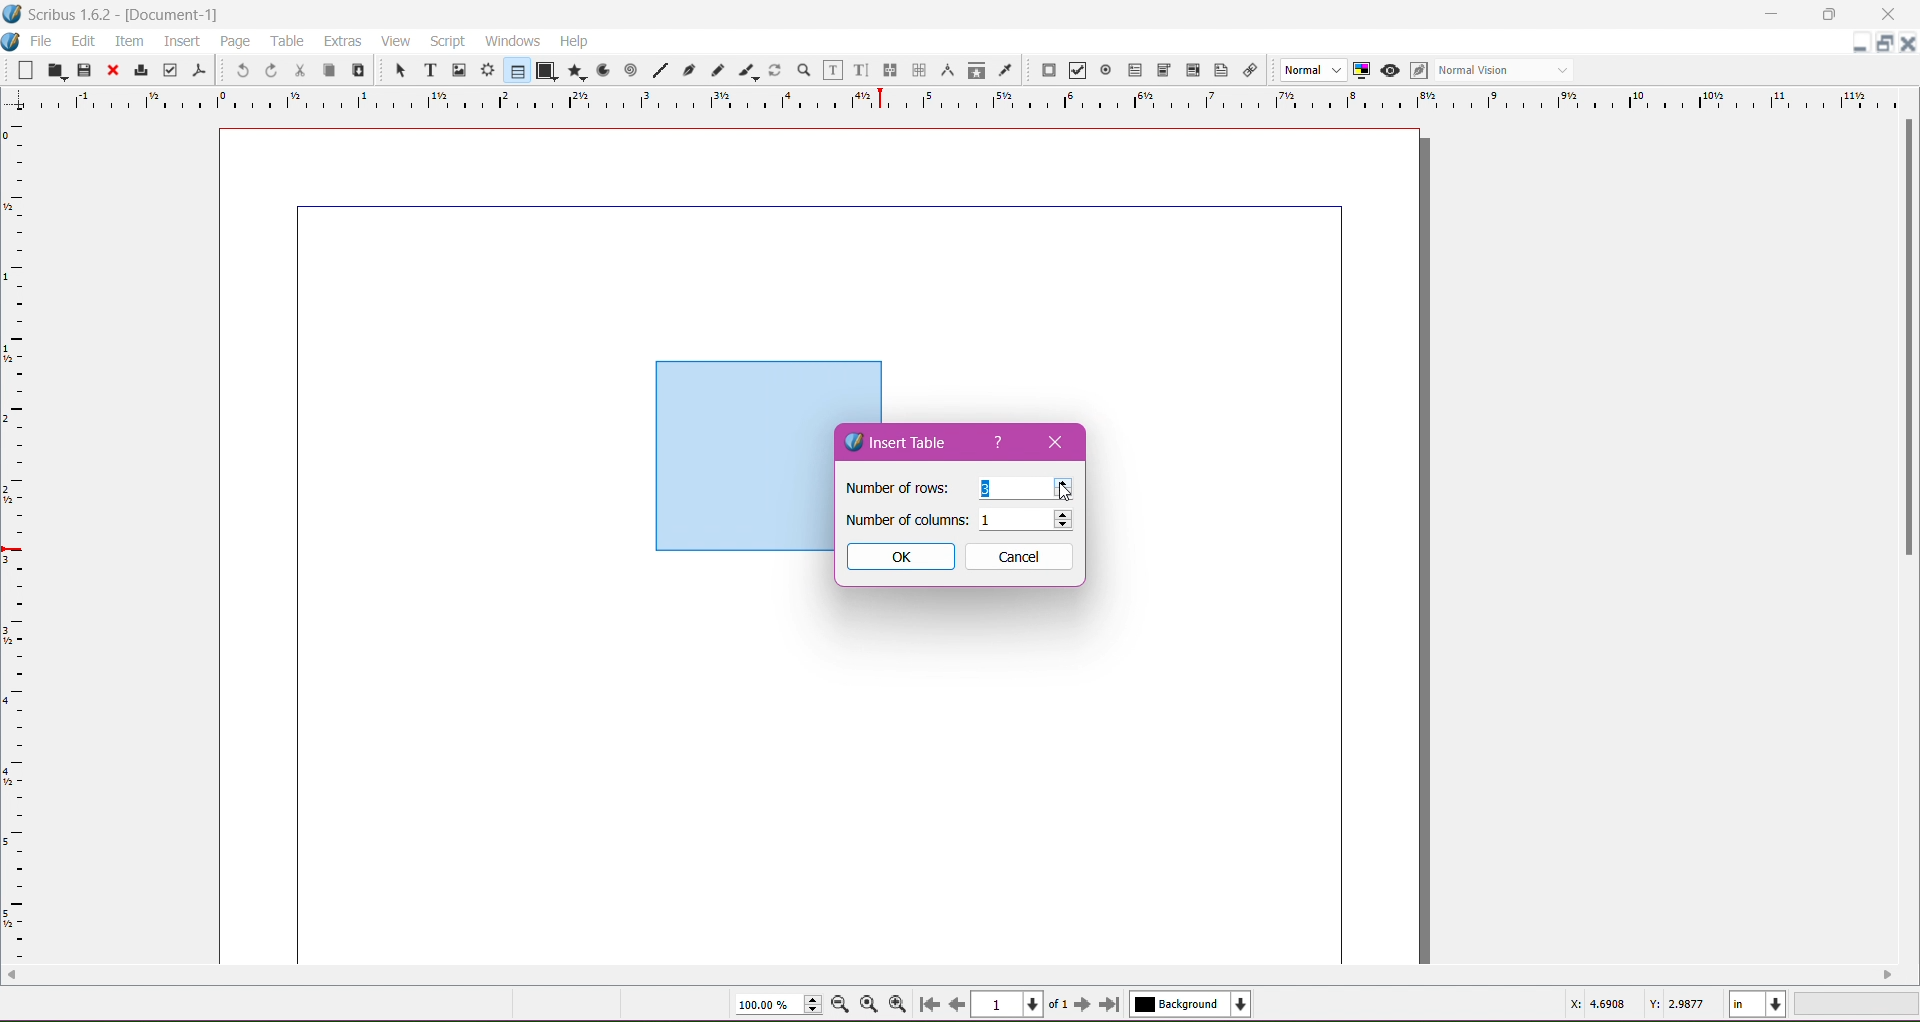 The height and width of the screenshot is (1022, 1920). Describe the element at coordinates (1889, 15) in the screenshot. I see `Close` at that location.